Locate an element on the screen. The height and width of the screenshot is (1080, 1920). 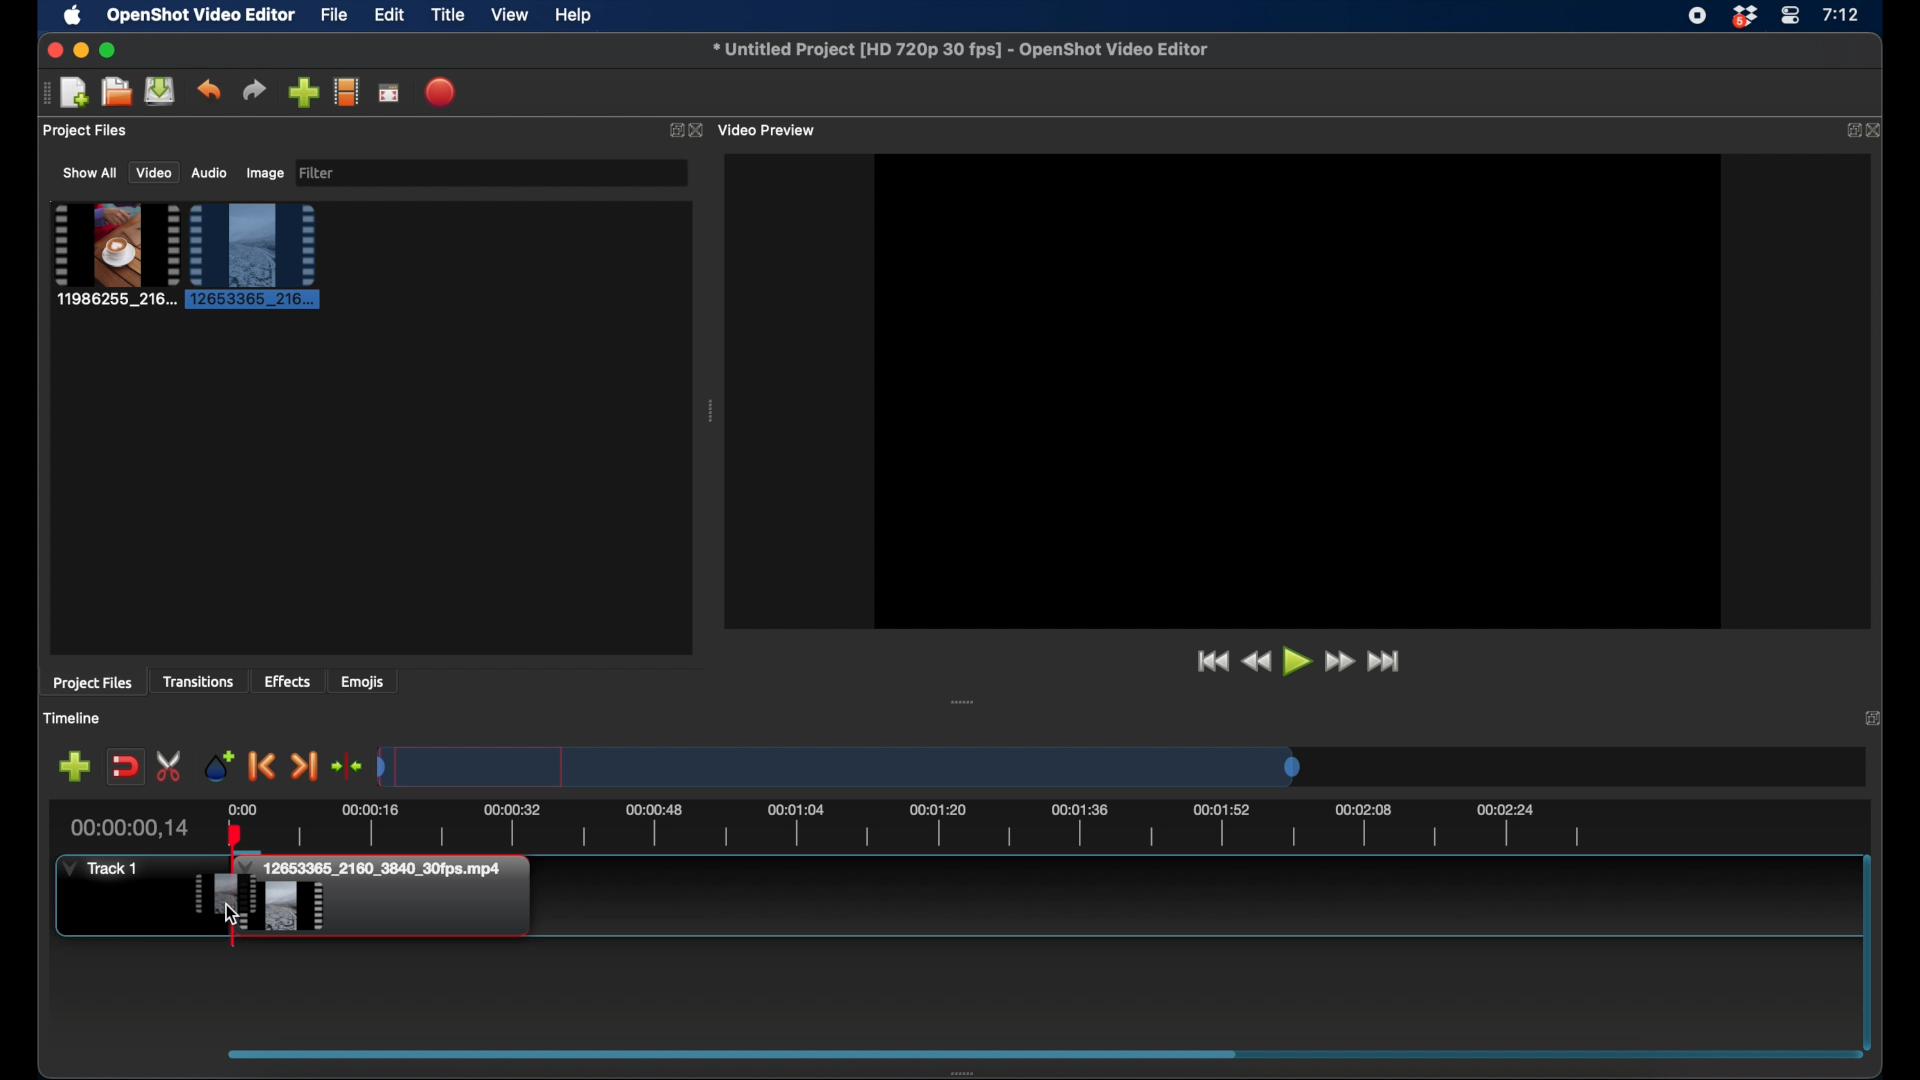
close is located at coordinates (53, 50).